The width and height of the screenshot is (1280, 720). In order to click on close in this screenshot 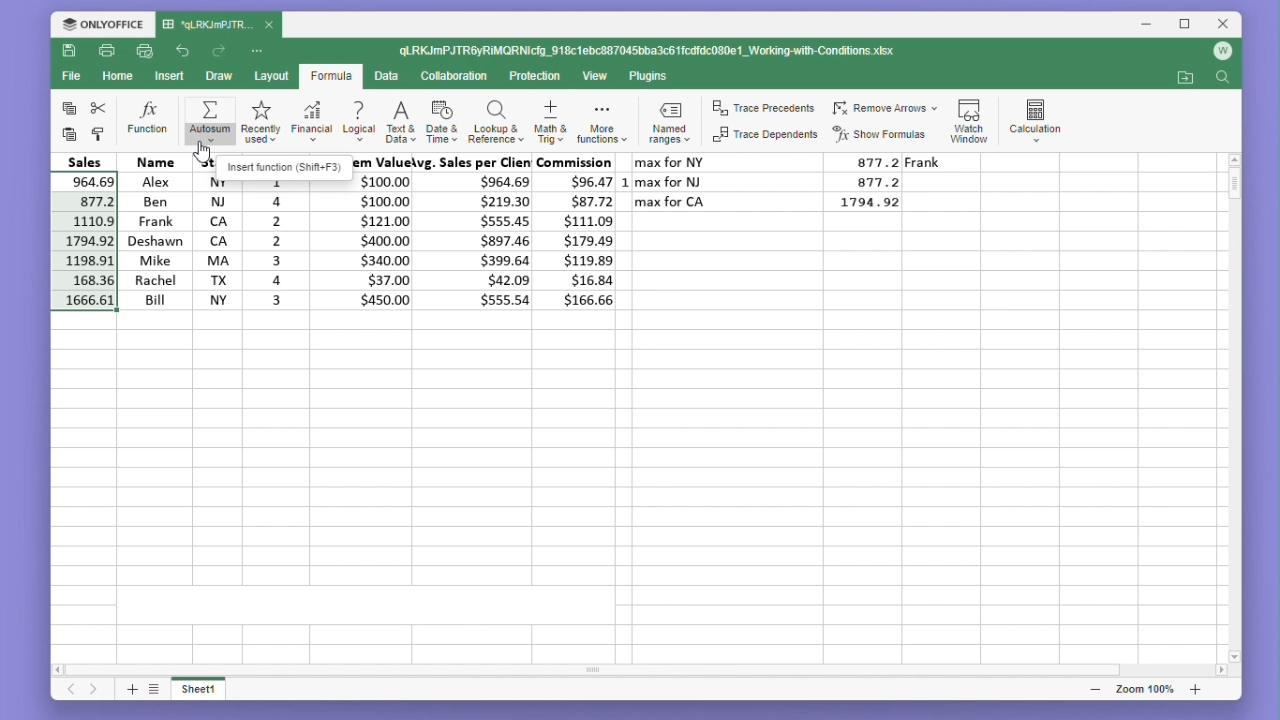, I will do `click(270, 24)`.